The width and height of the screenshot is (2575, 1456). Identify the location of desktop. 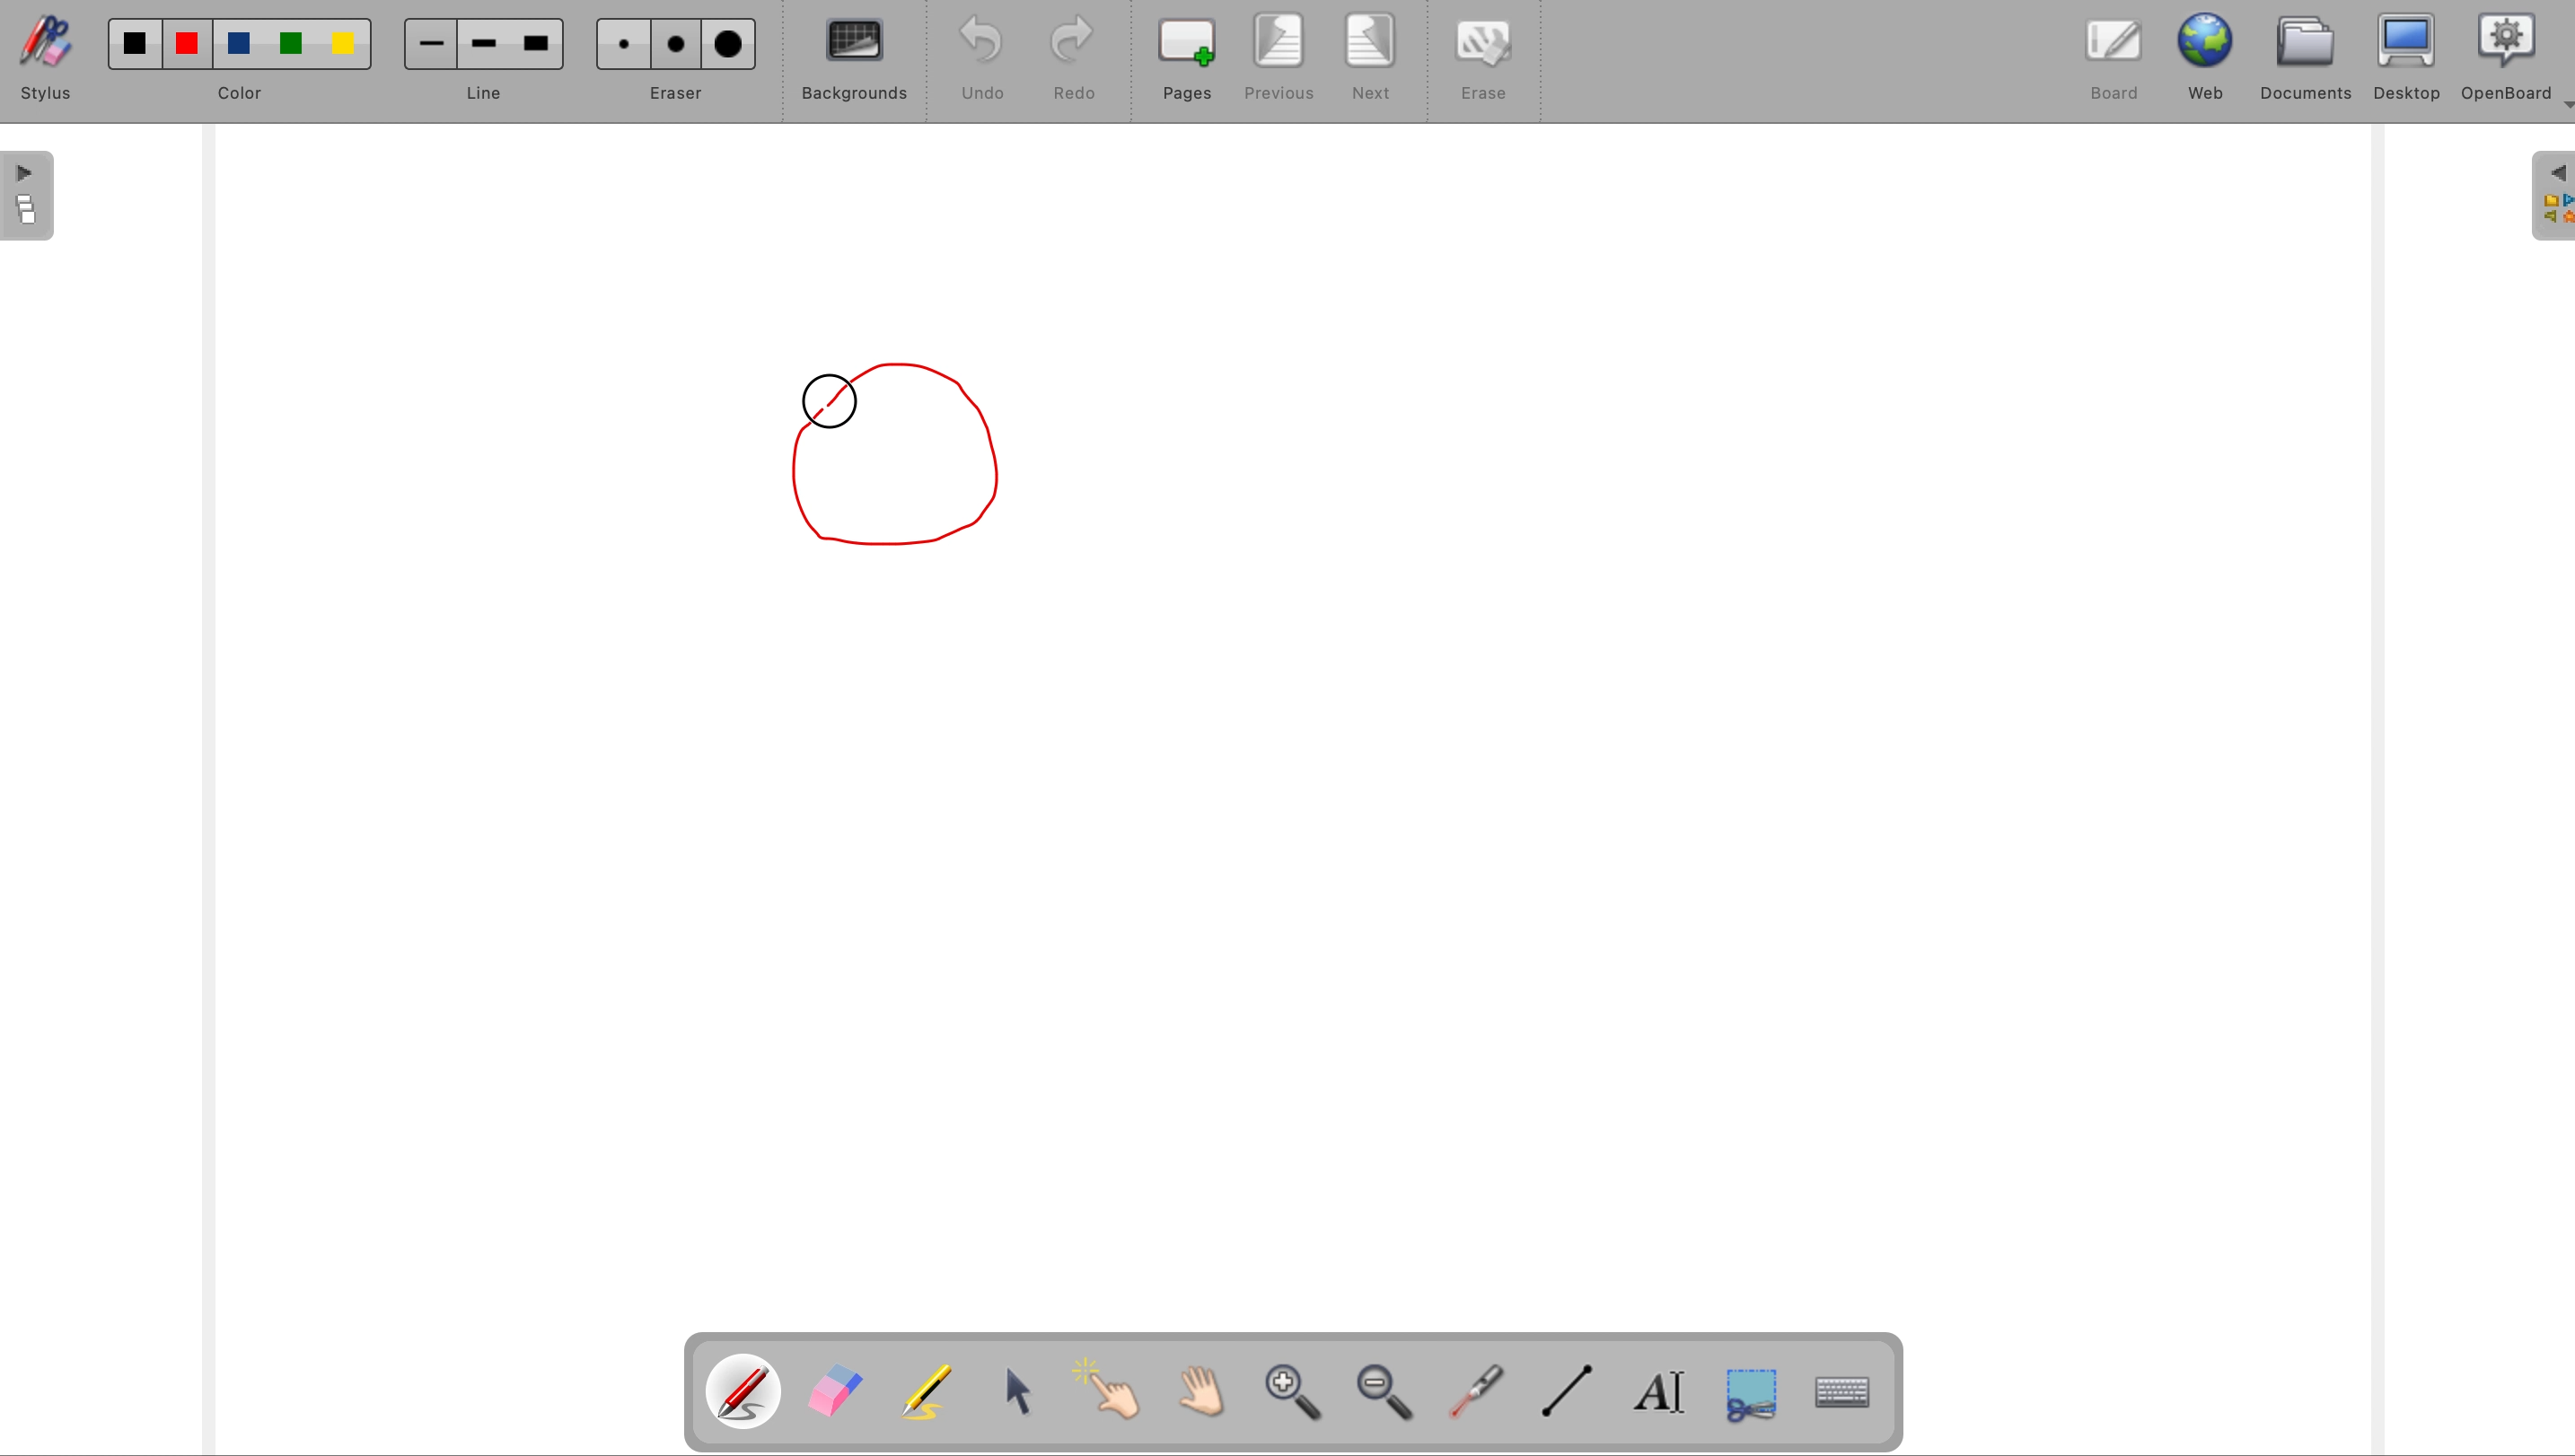
(2410, 56).